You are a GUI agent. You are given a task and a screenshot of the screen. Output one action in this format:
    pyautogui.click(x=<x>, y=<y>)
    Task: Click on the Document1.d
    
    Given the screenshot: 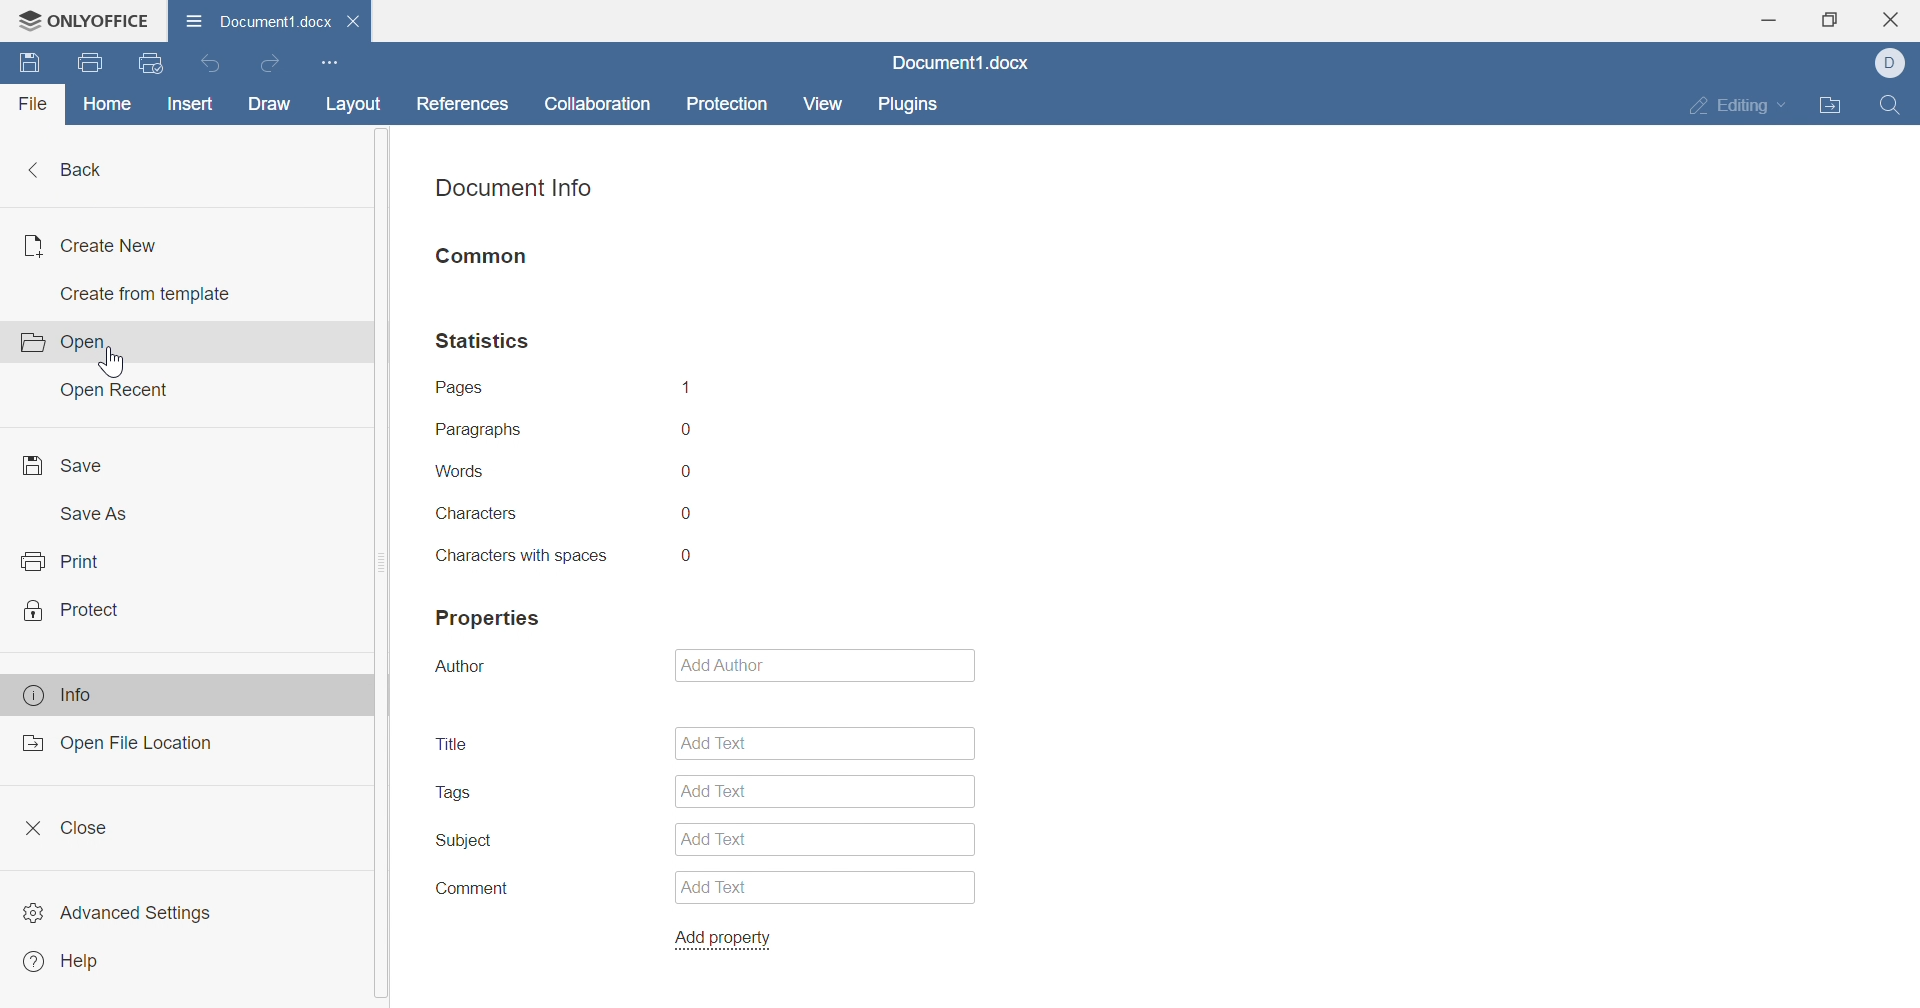 What is the action you would take?
    pyautogui.click(x=255, y=20)
    